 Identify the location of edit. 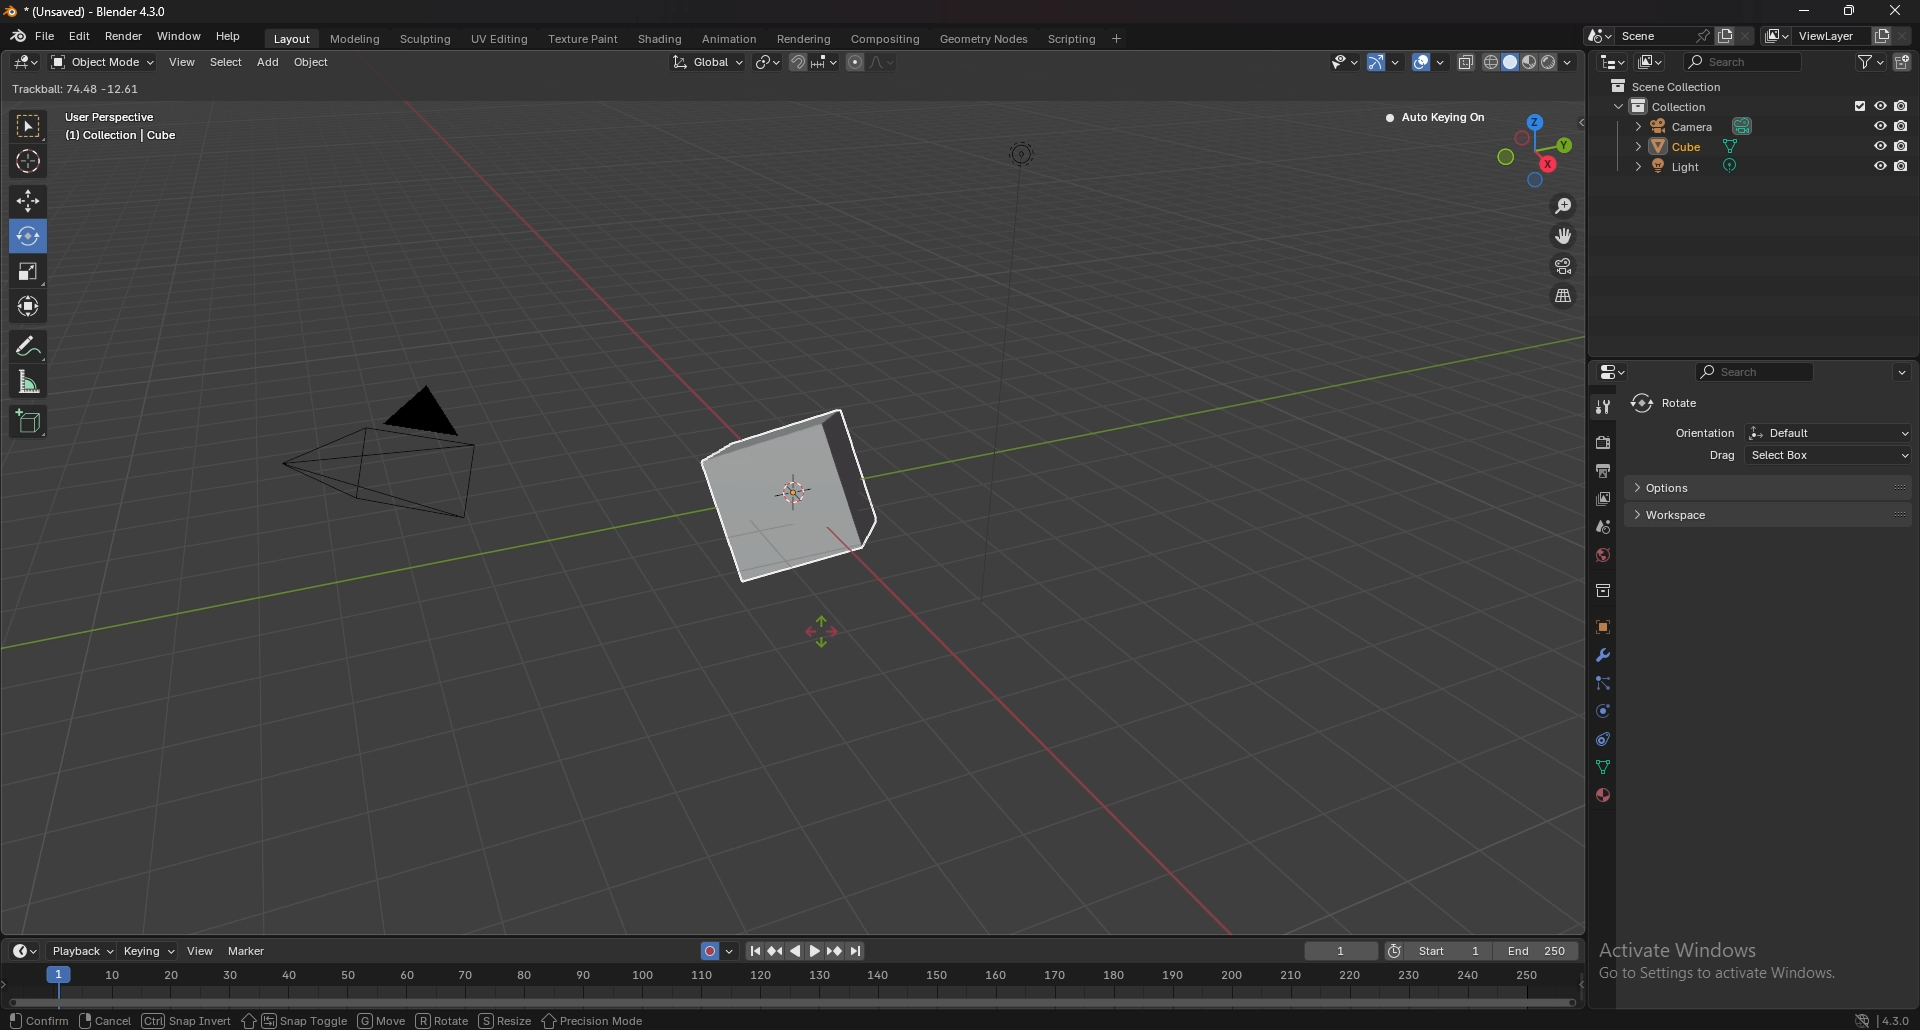
(79, 35).